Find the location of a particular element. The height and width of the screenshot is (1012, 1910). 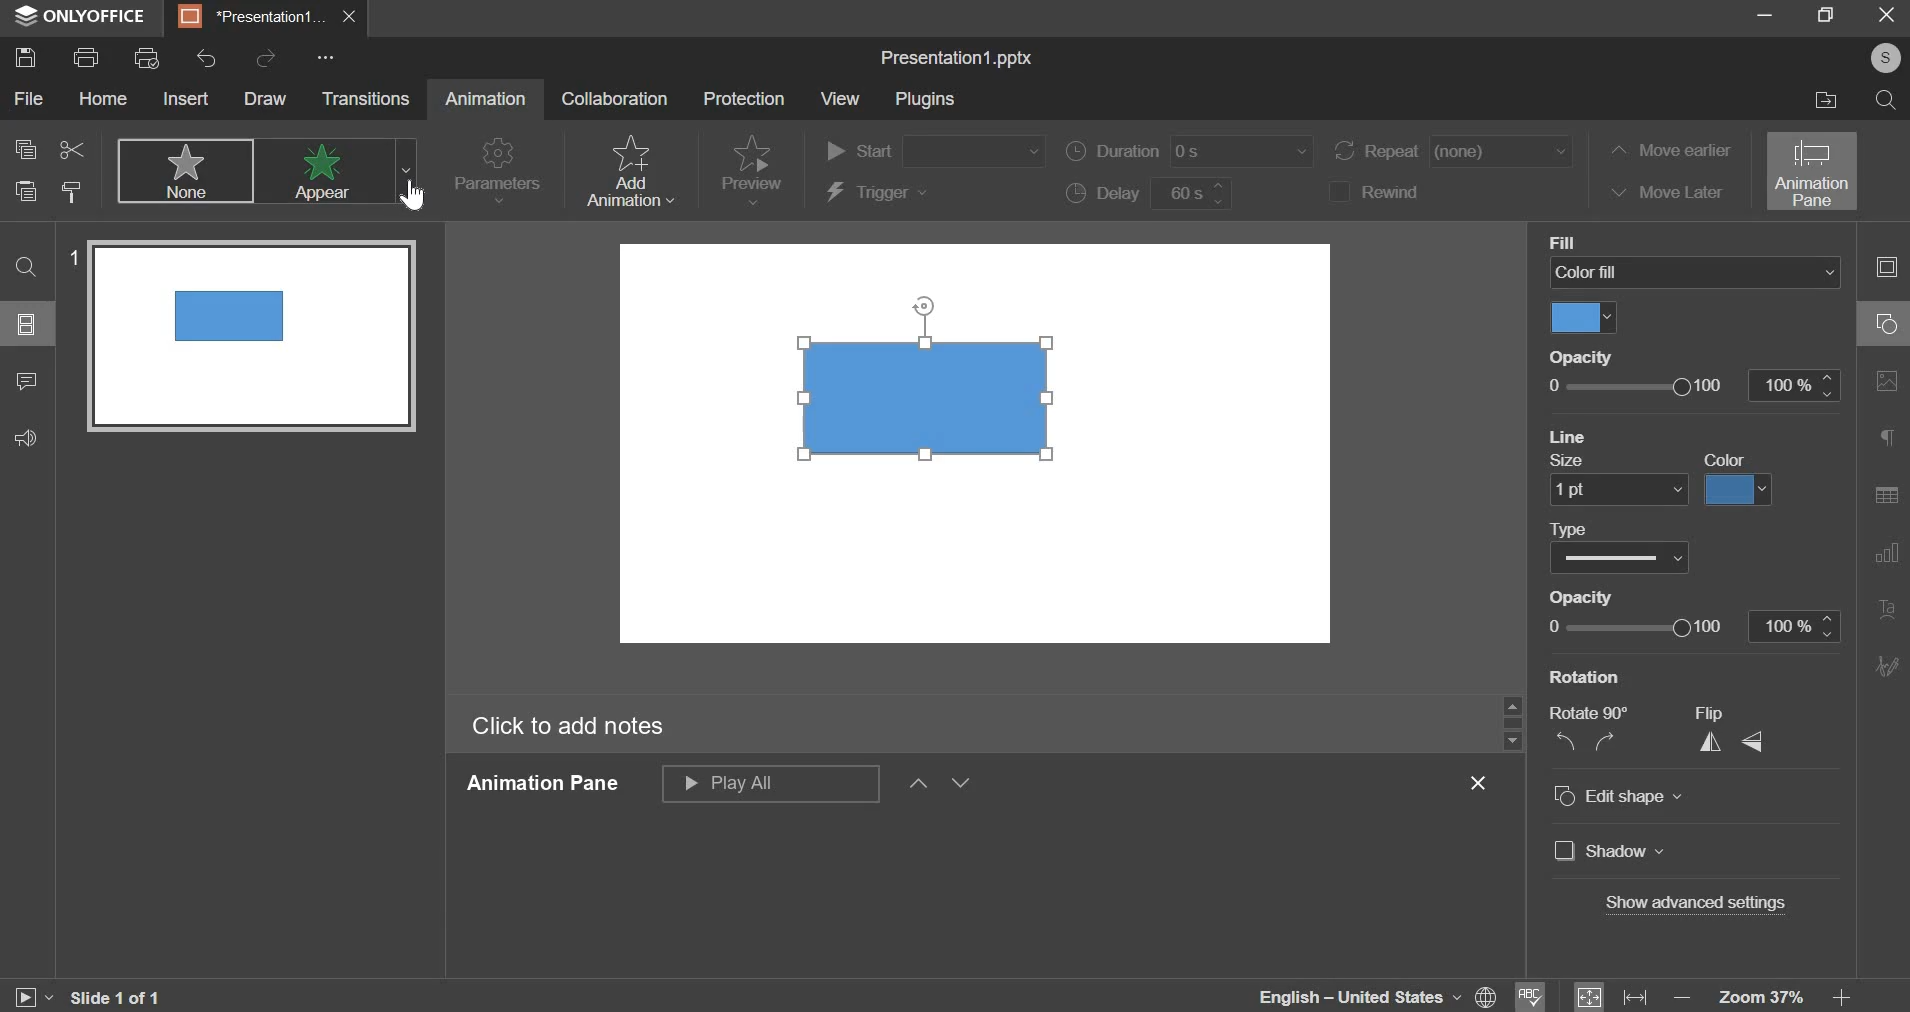

100% is located at coordinates (1789, 625).